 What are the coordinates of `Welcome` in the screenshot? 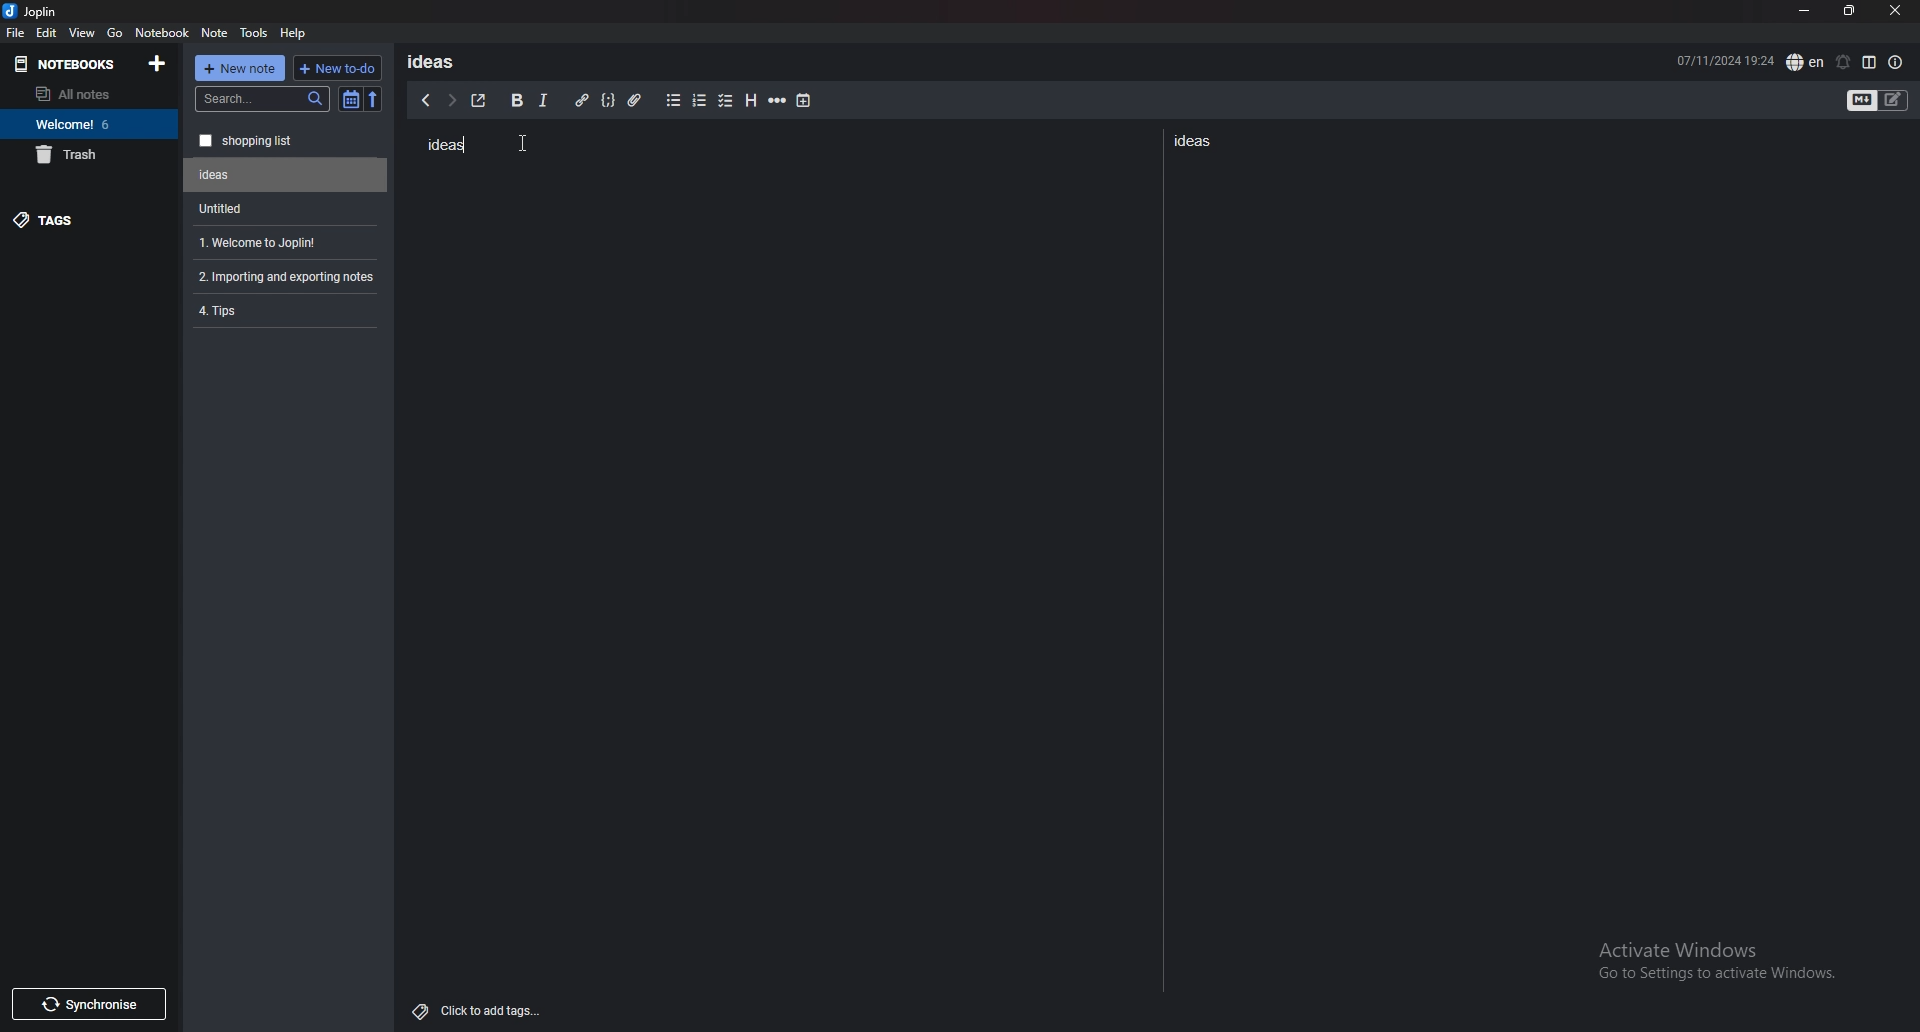 It's located at (88, 123).